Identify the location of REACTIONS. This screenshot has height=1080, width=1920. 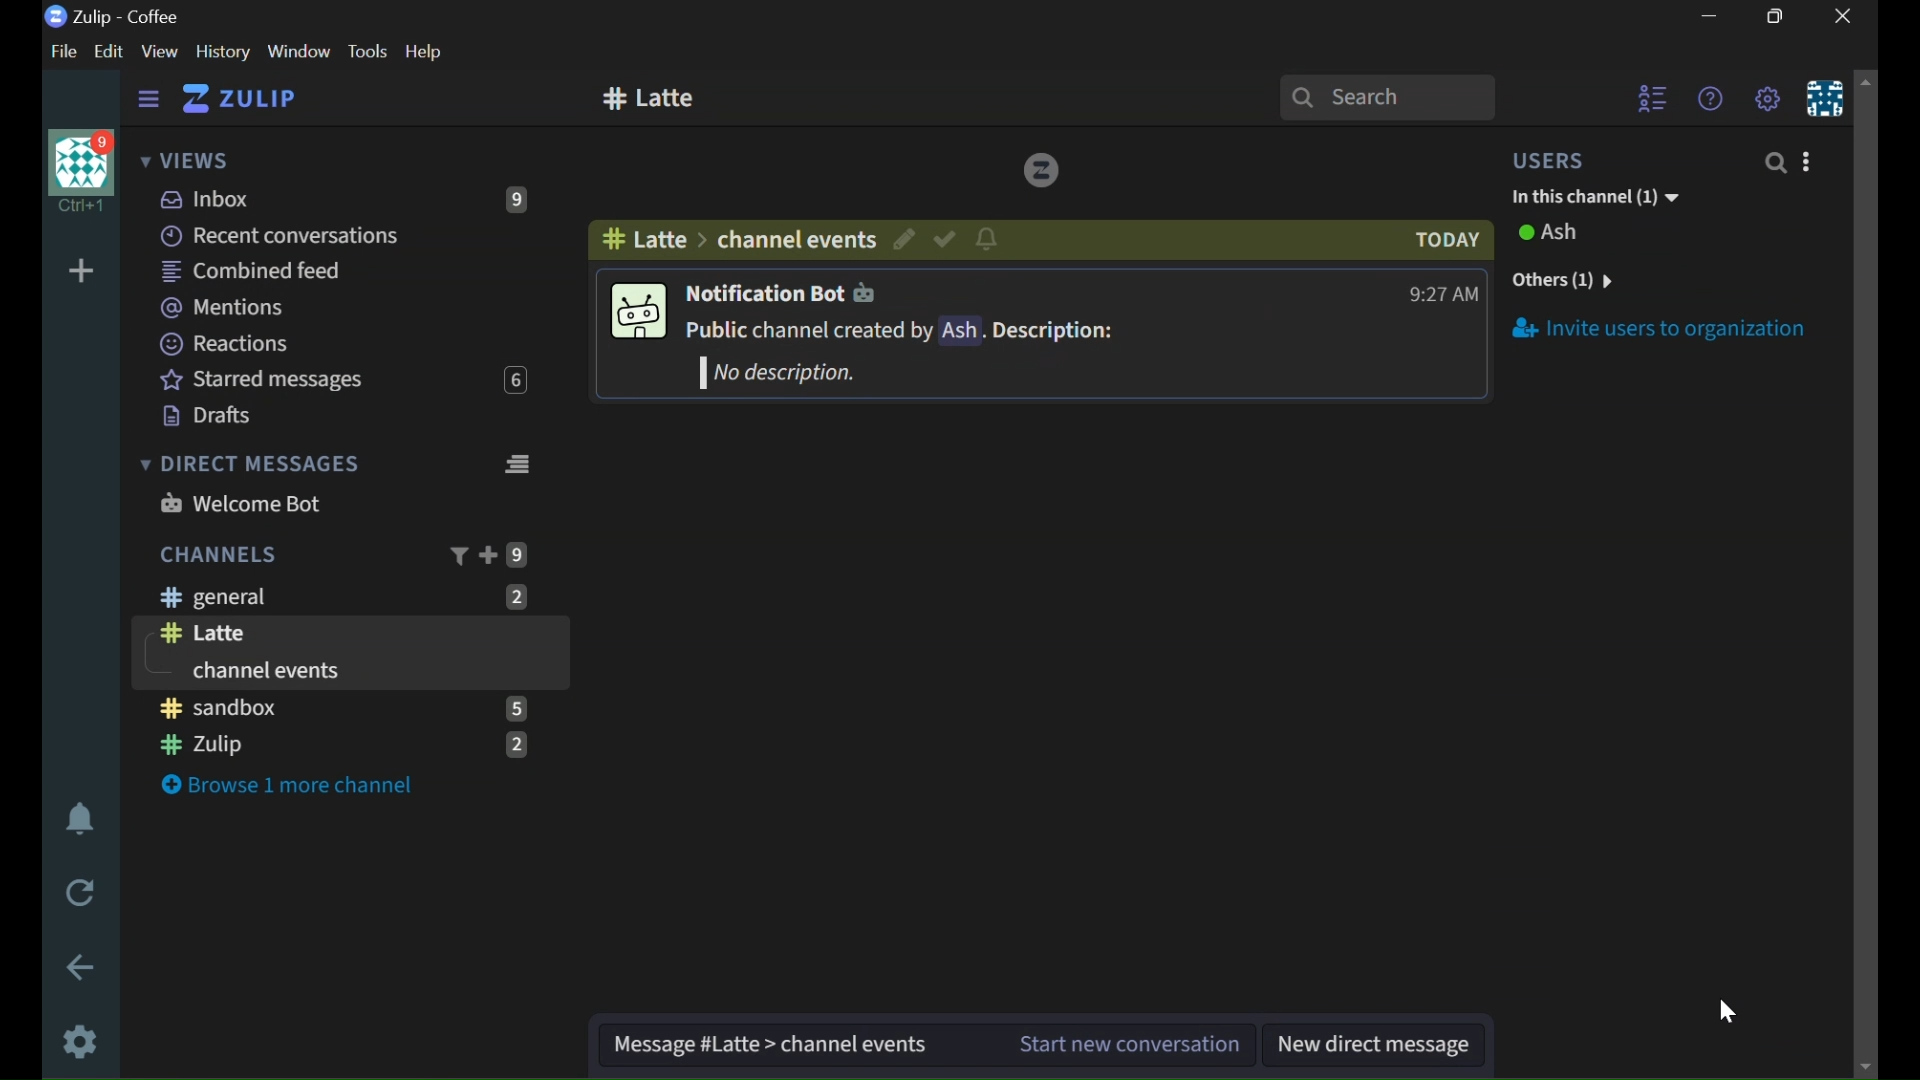
(322, 343).